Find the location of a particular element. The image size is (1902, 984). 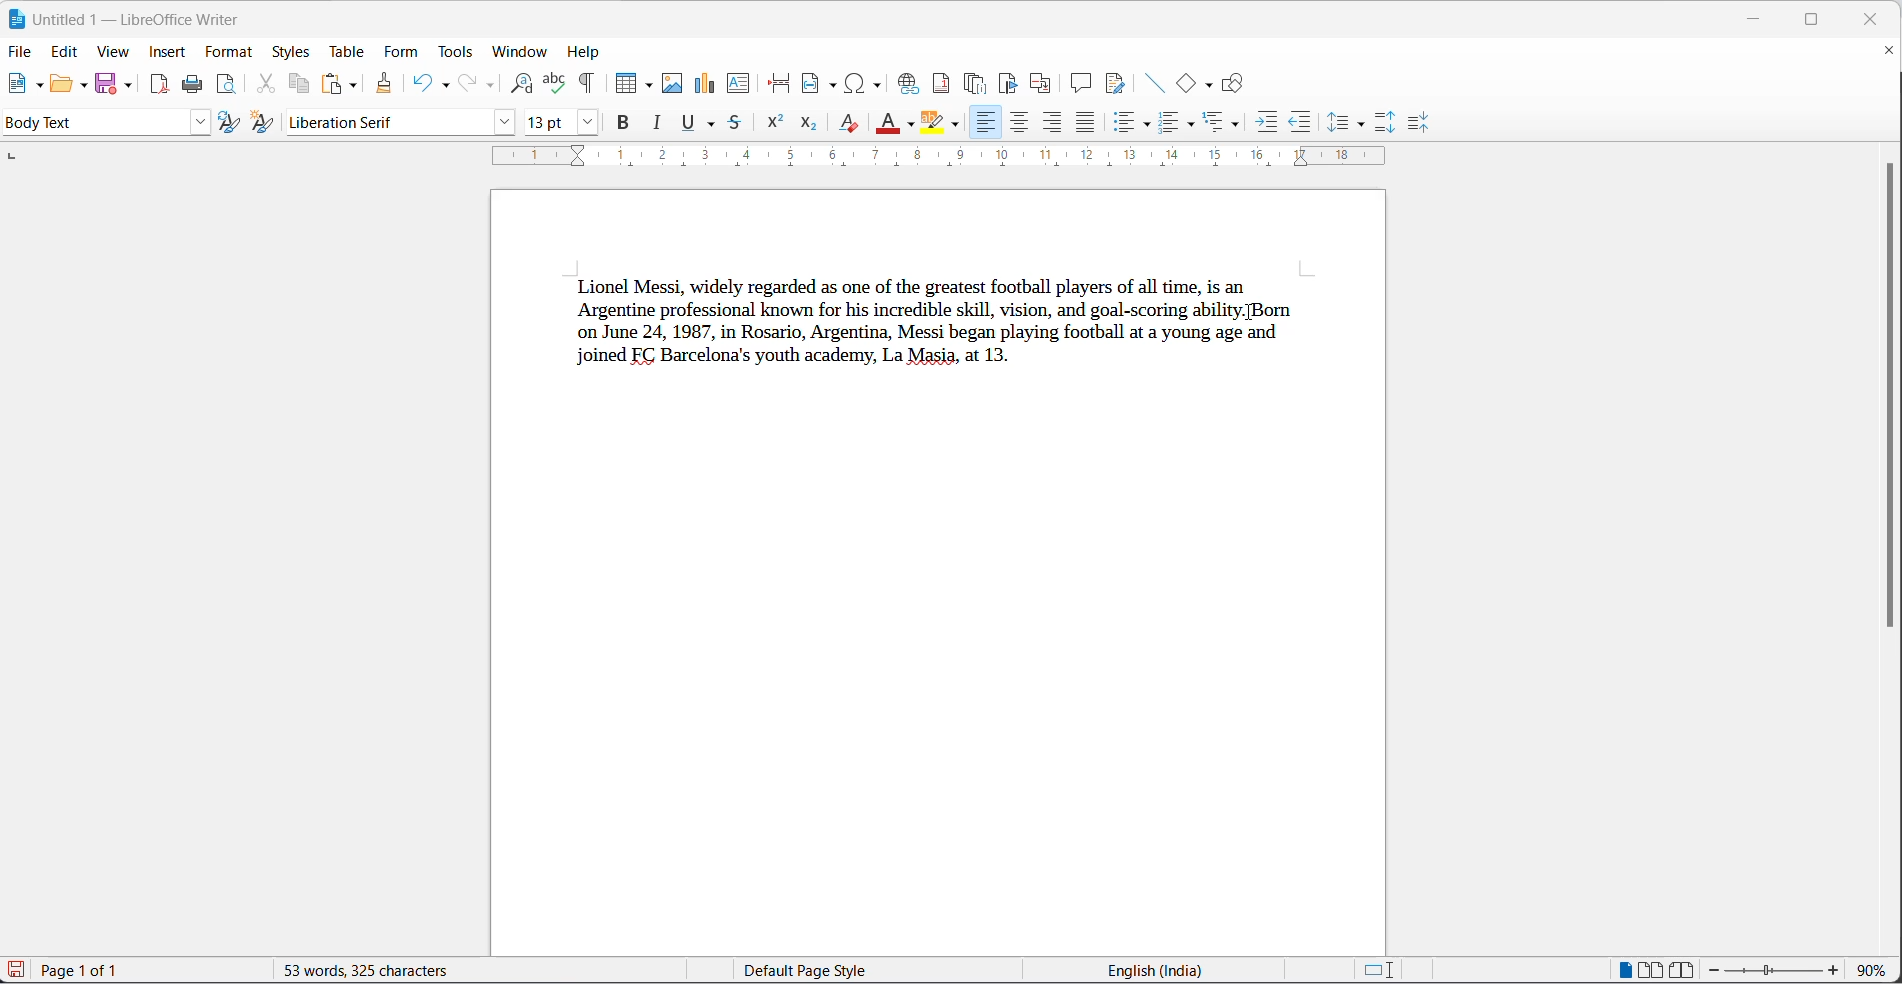

toggle ordered list  is located at coordinates (1170, 122).